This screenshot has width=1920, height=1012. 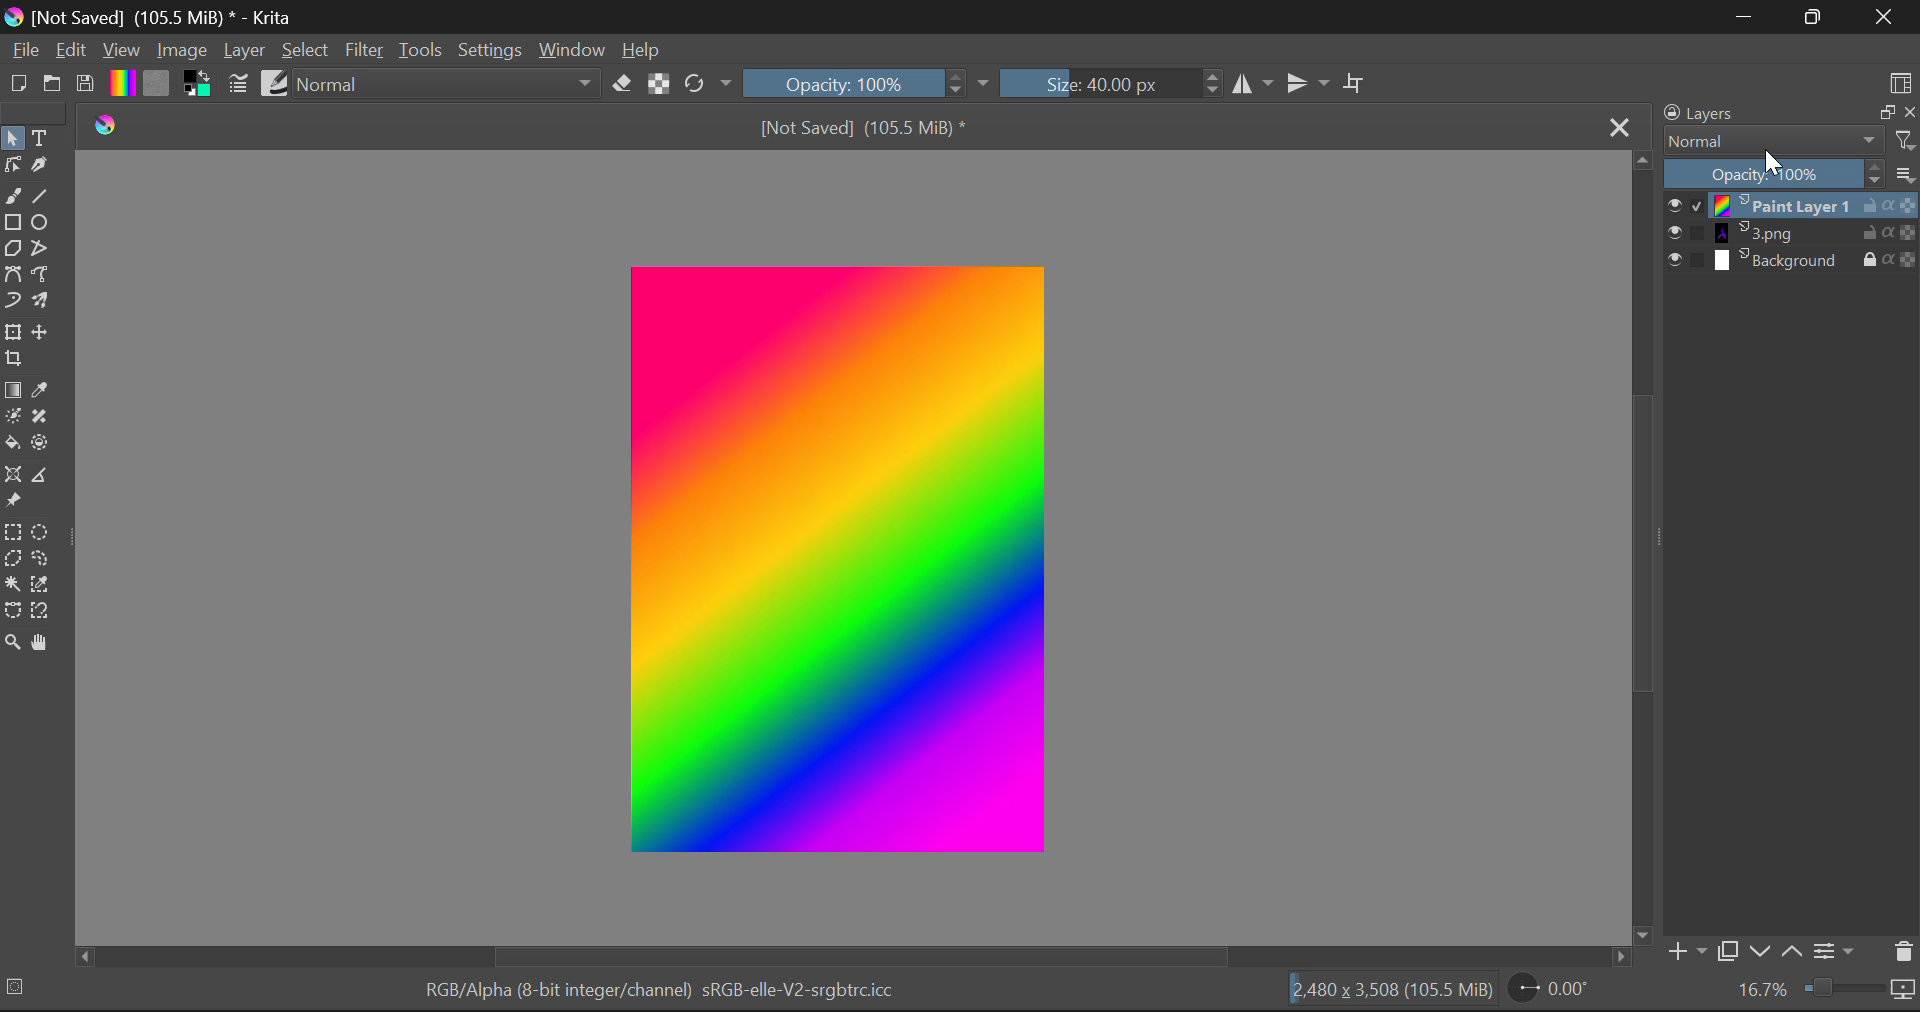 I want to click on 0.00, so click(x=1566, y=990).